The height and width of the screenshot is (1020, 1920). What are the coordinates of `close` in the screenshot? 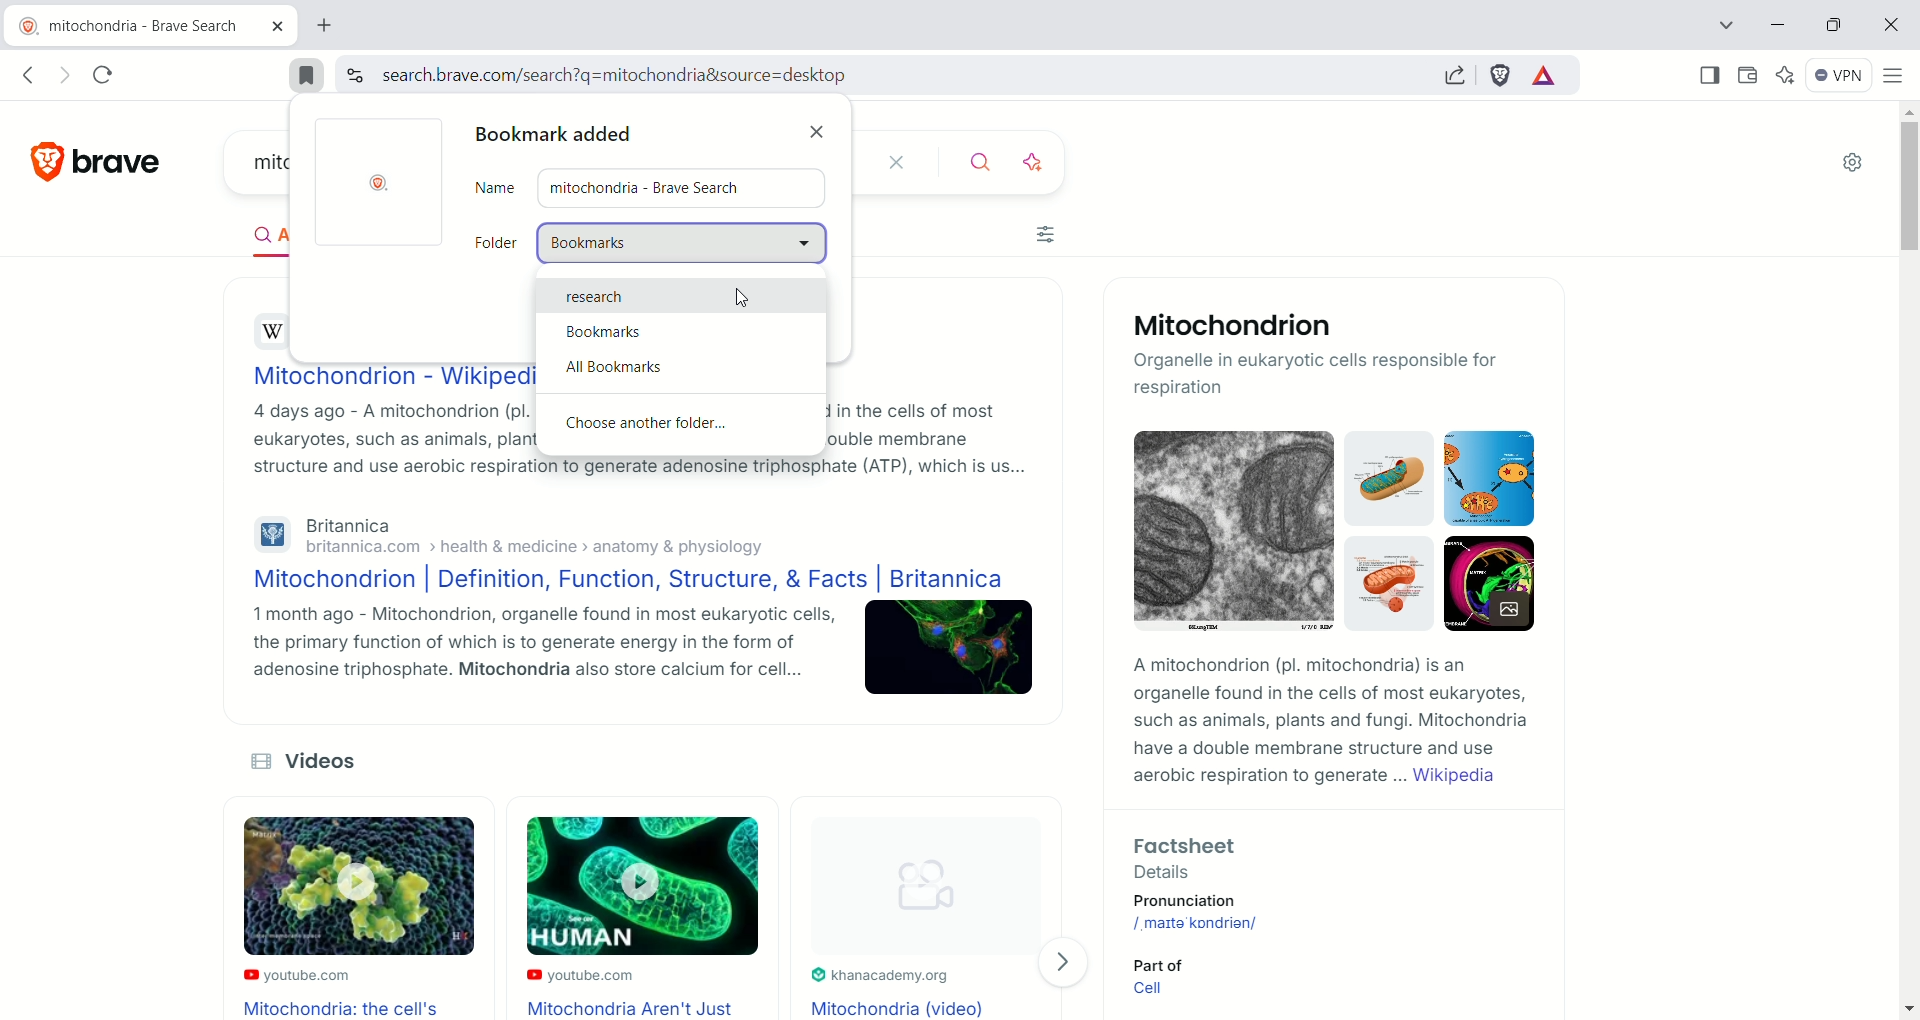 It's located at (893, 163).